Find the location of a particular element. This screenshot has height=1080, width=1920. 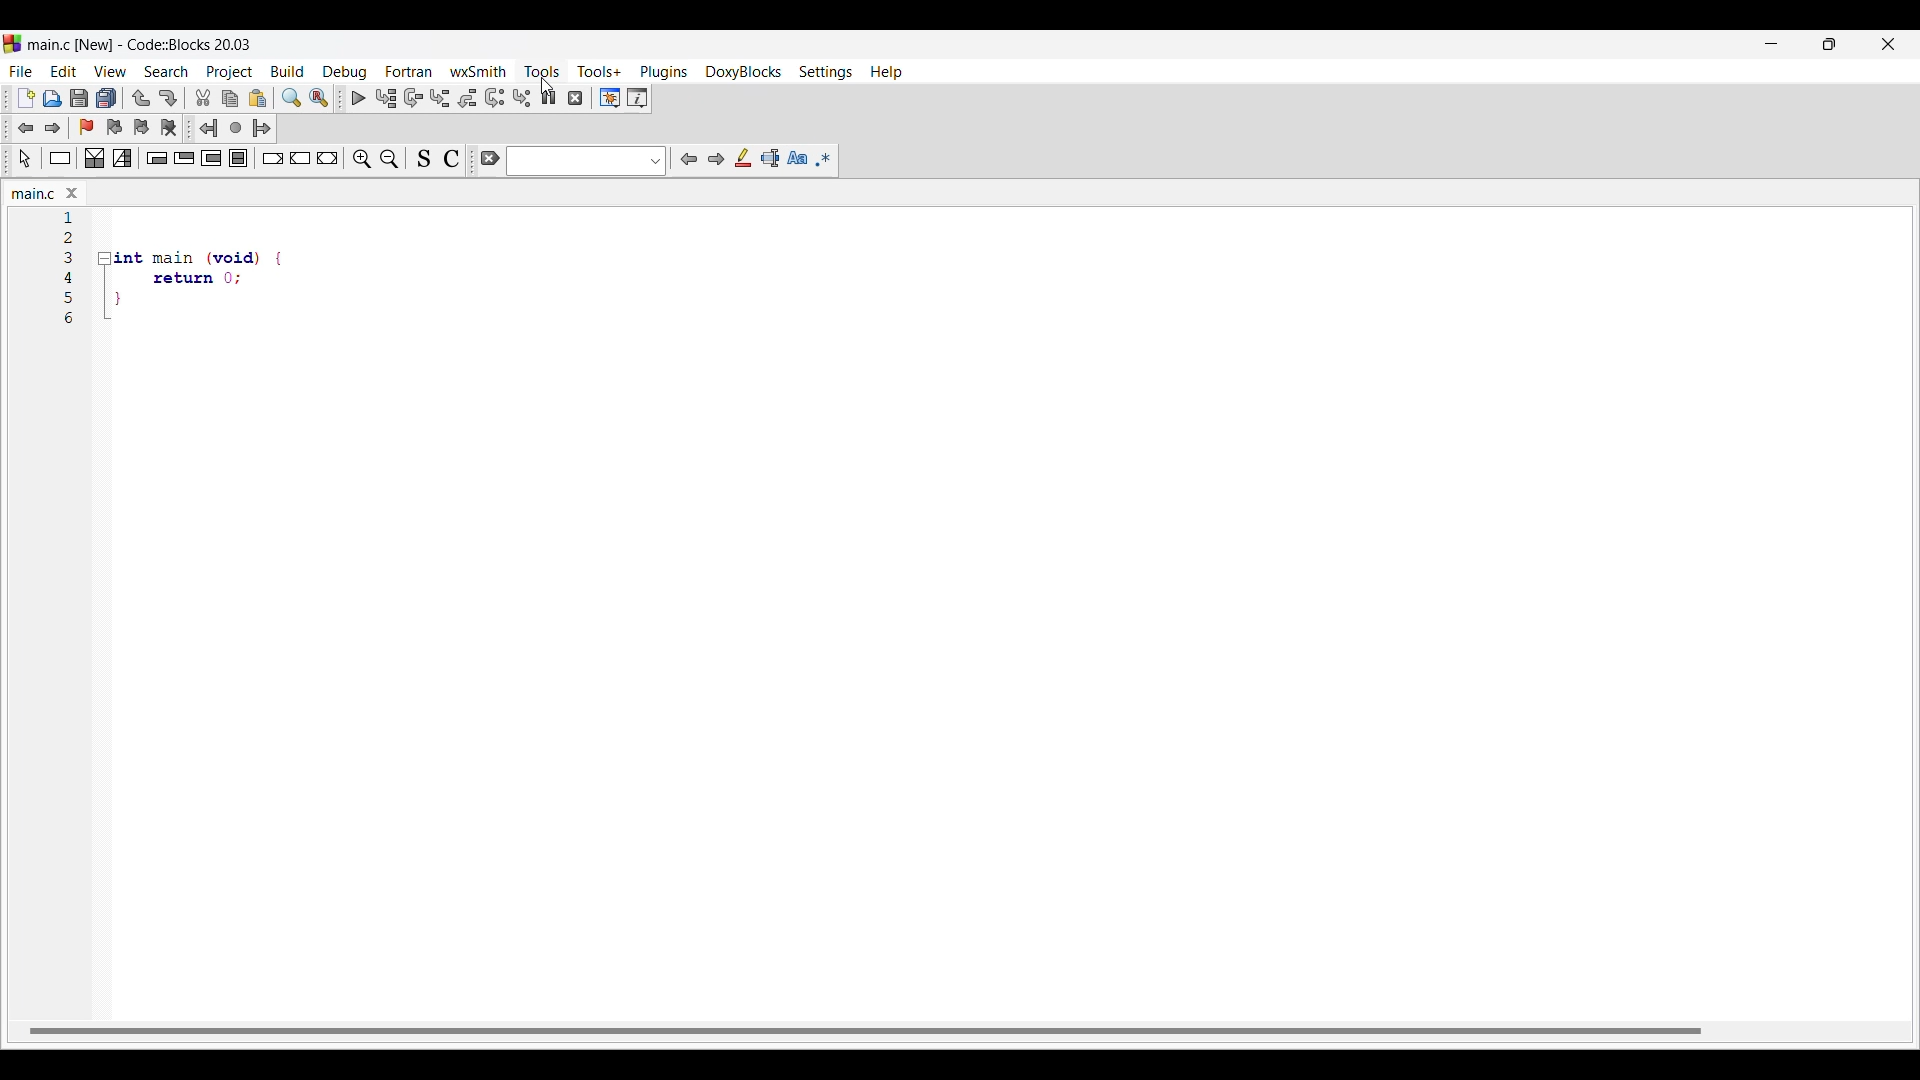

Select is located at coordinates (24, 159).